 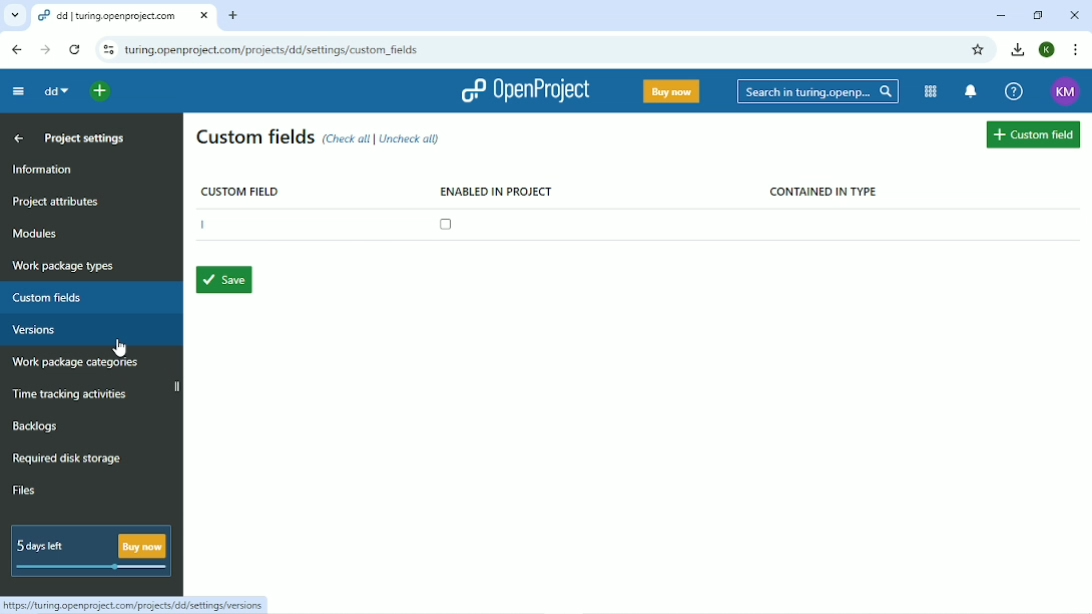 What do you see at coordinates (33, 426) in the screenshot?
I see `Backlogs` at bounding box center [33, 426].